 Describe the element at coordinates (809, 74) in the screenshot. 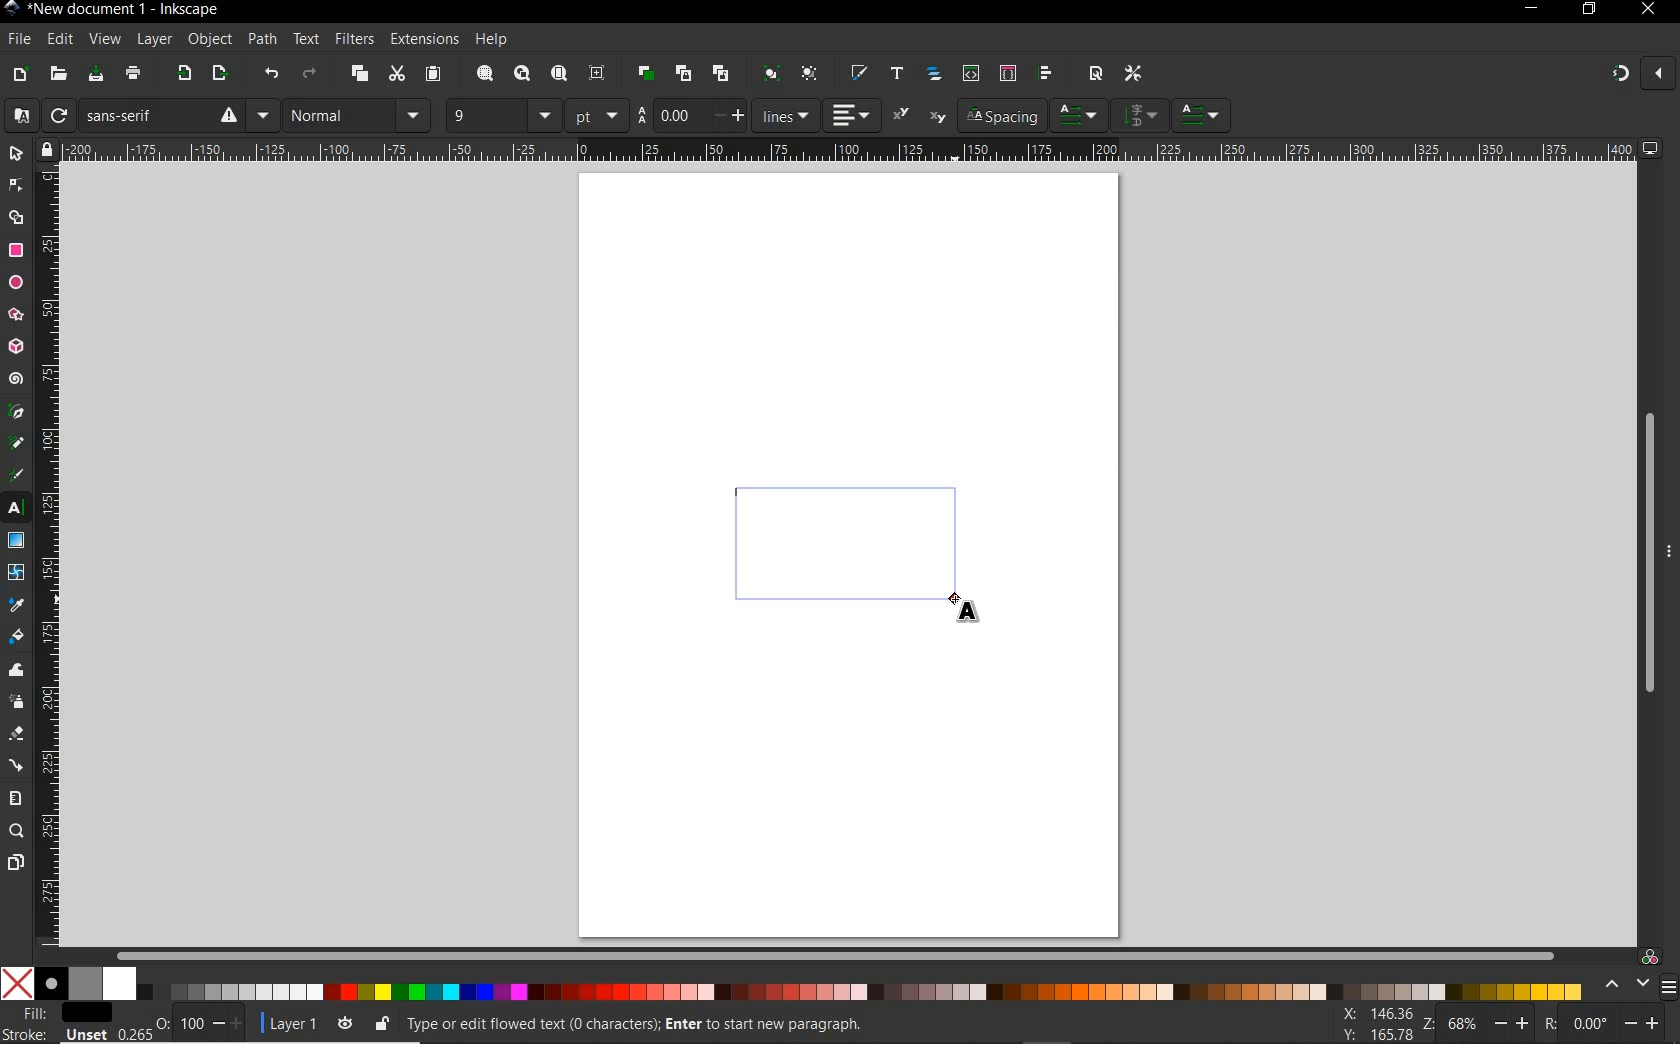

I see `ungroup` at that location.